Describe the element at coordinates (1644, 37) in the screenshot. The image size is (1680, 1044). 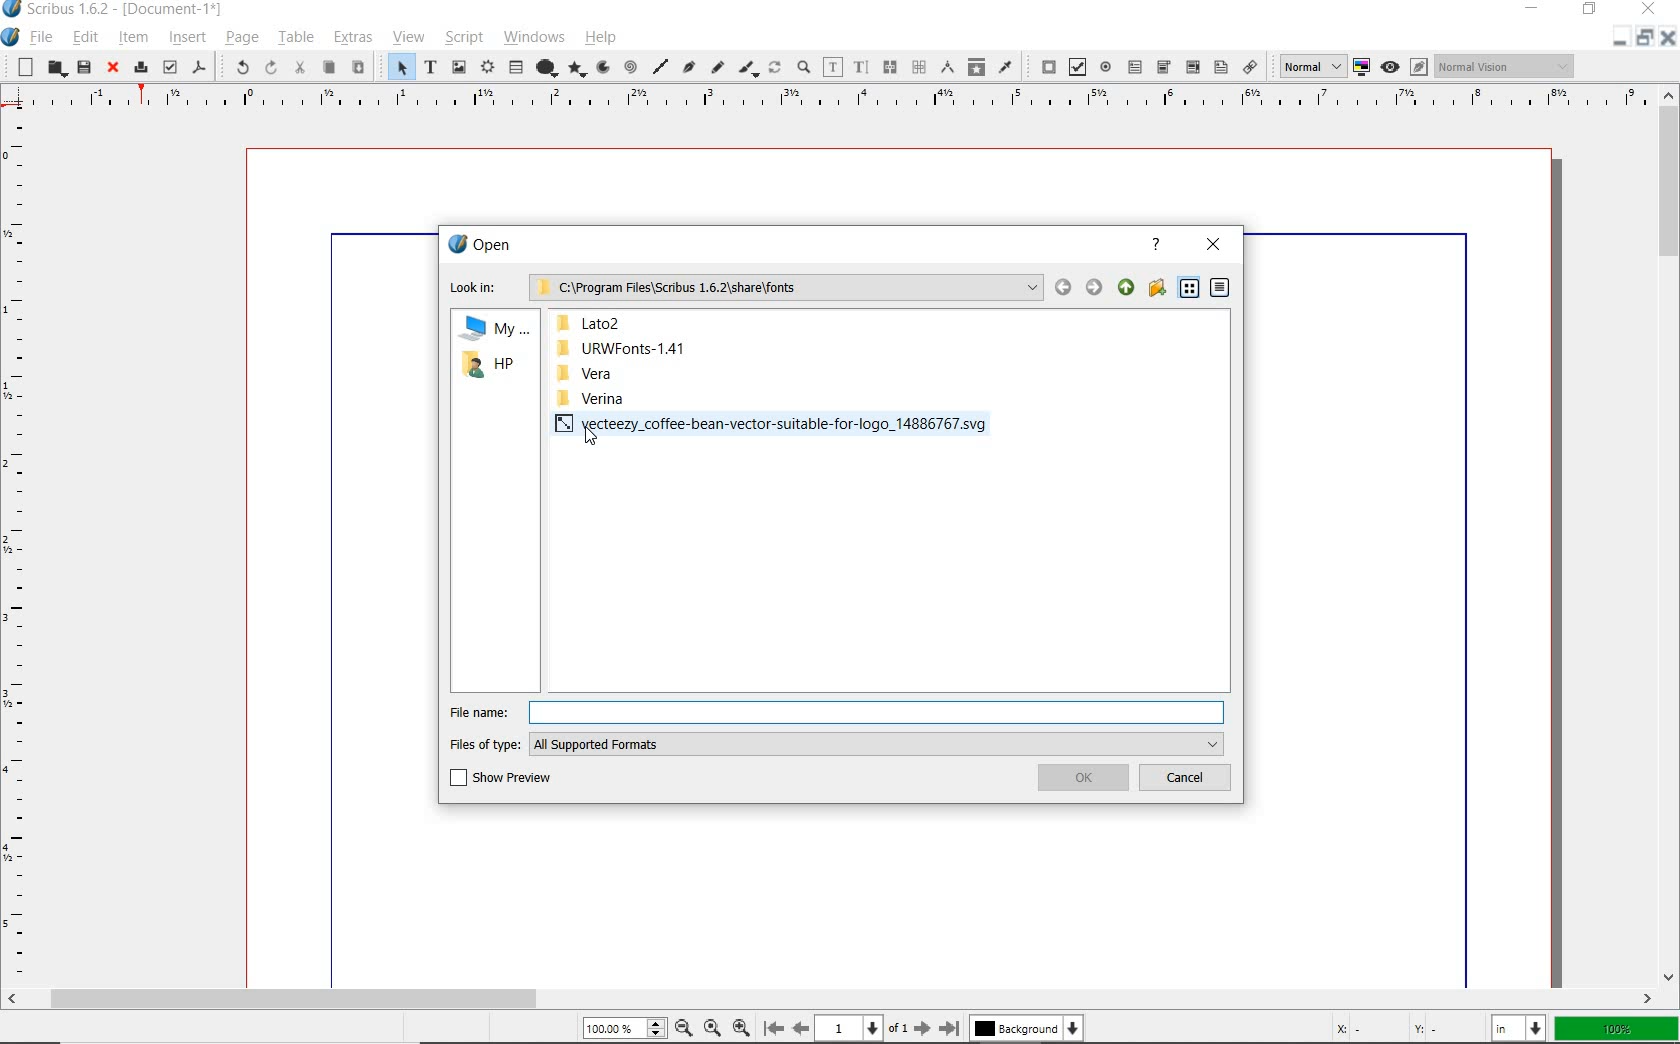
I see `Minimize` at that location.